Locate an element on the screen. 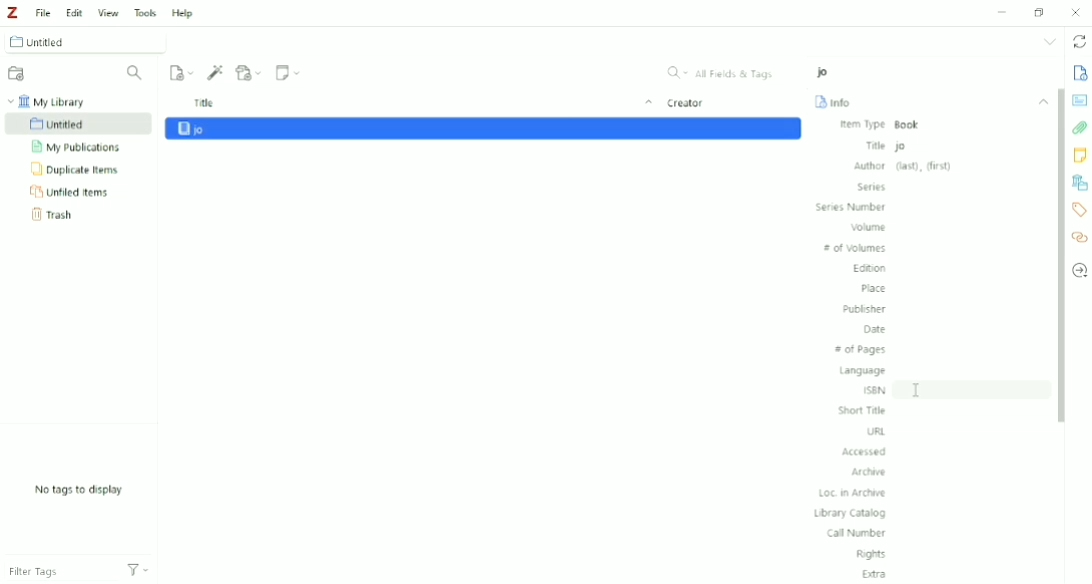  # of Volumes is located at coordinates (856, 248).